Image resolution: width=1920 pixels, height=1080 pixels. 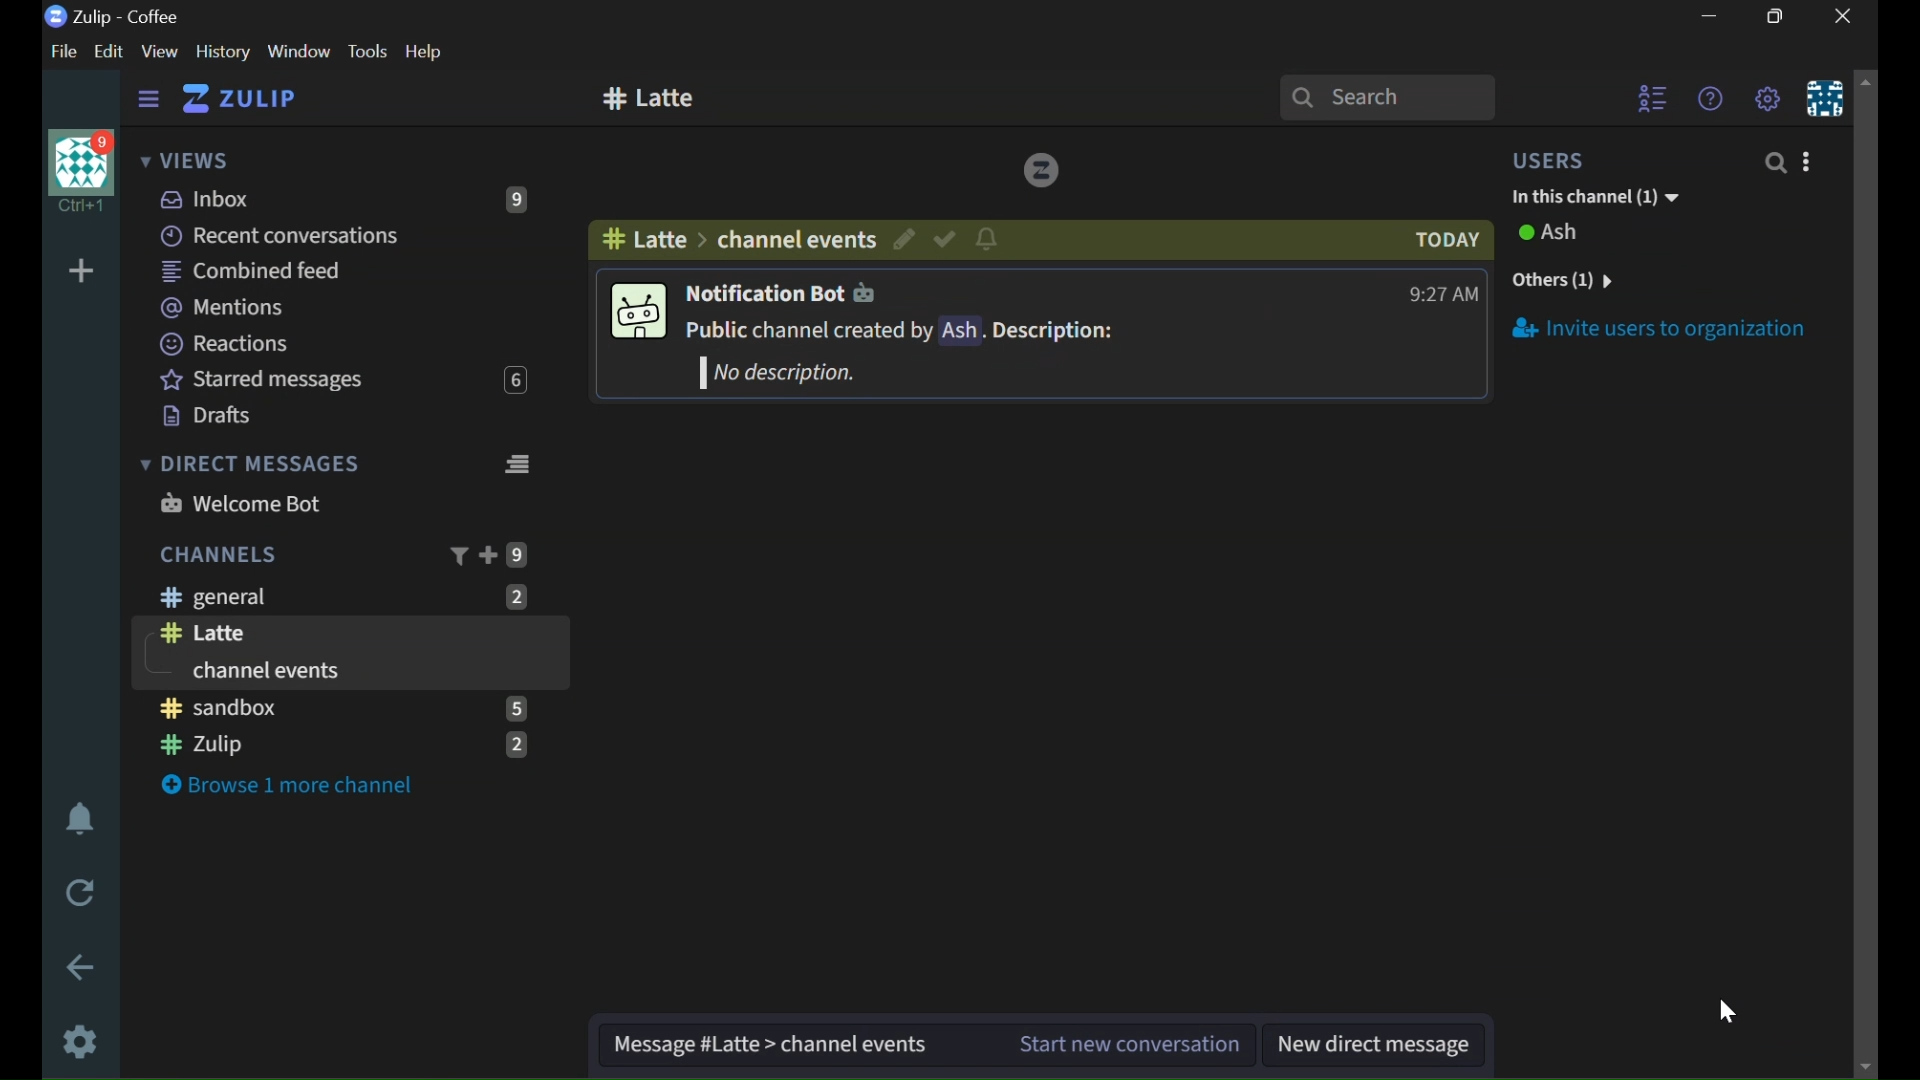 I want to click on HISTORY, so click(x=224, y=51).